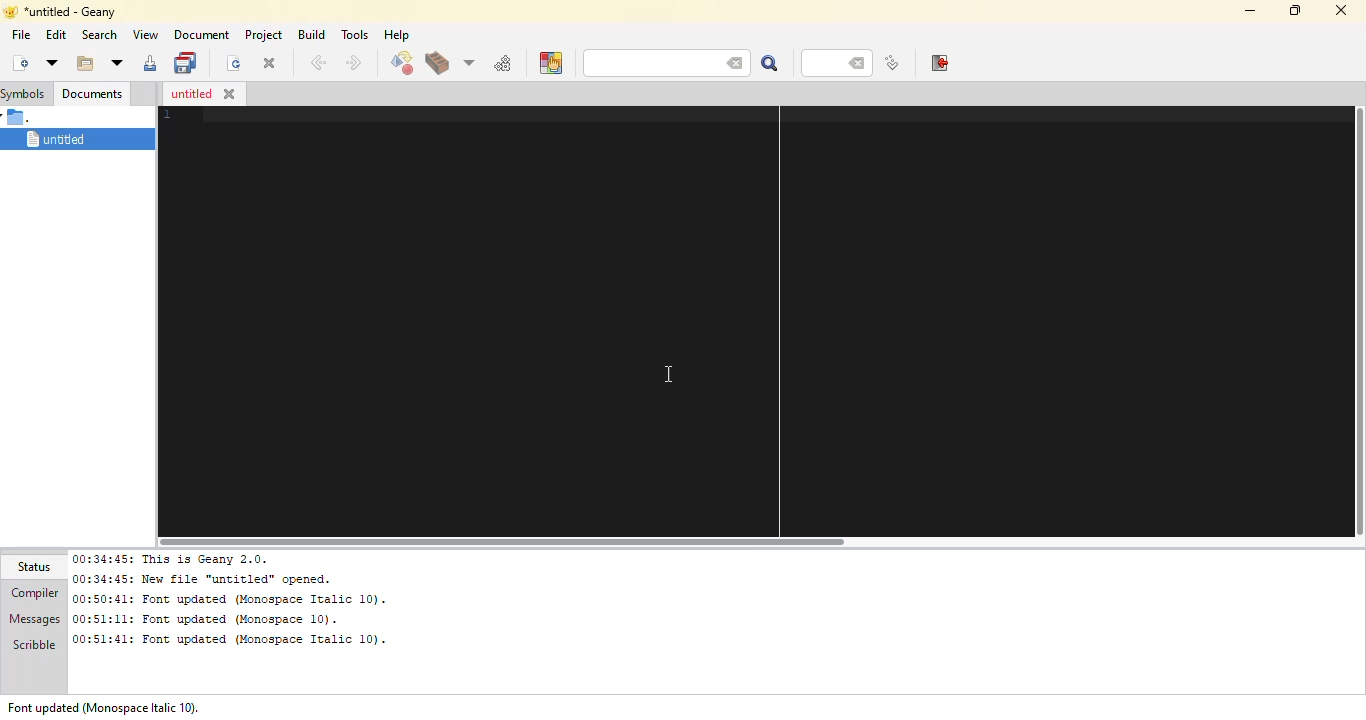 The width and height of the screenshot is (1366, 720). What do you see at coordinates (9, 11) in the screenshot?
I see `logo` at bounding box center [9, 11].